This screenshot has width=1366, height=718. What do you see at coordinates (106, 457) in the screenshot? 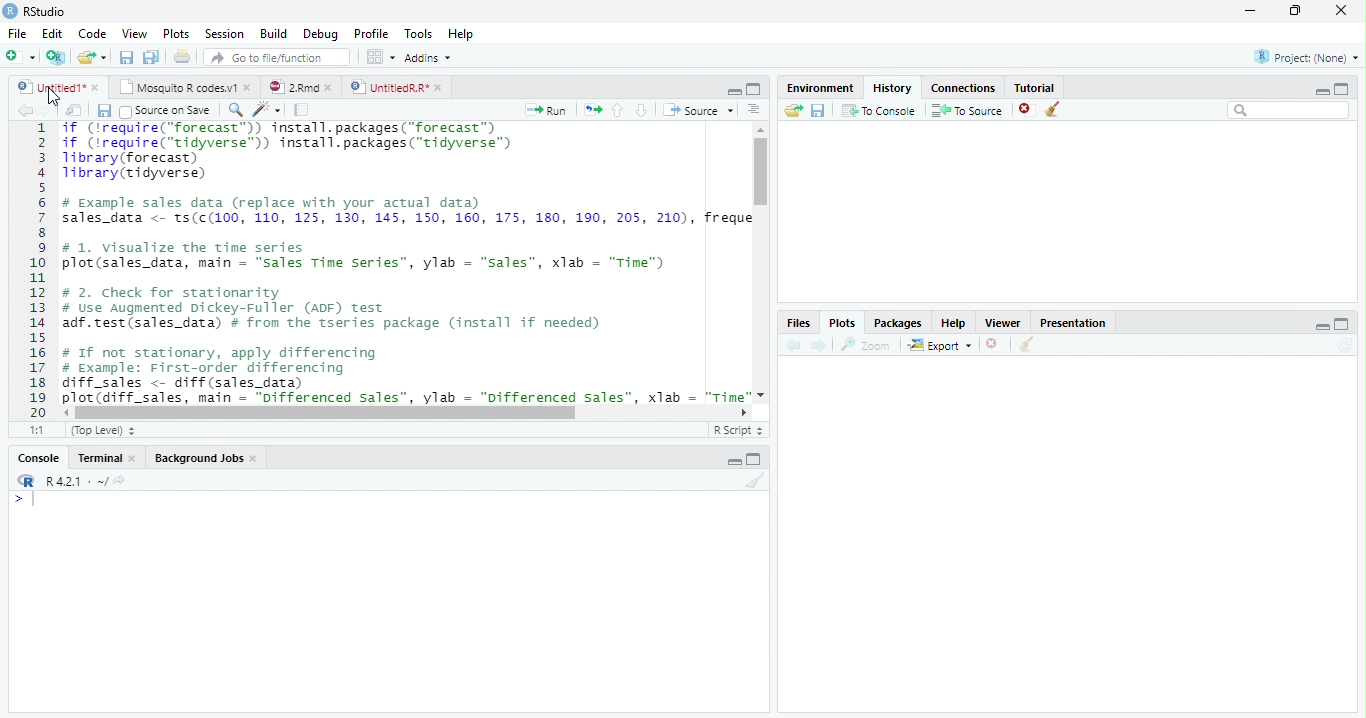
I see `Terminal` at bounding box center [106, 457].